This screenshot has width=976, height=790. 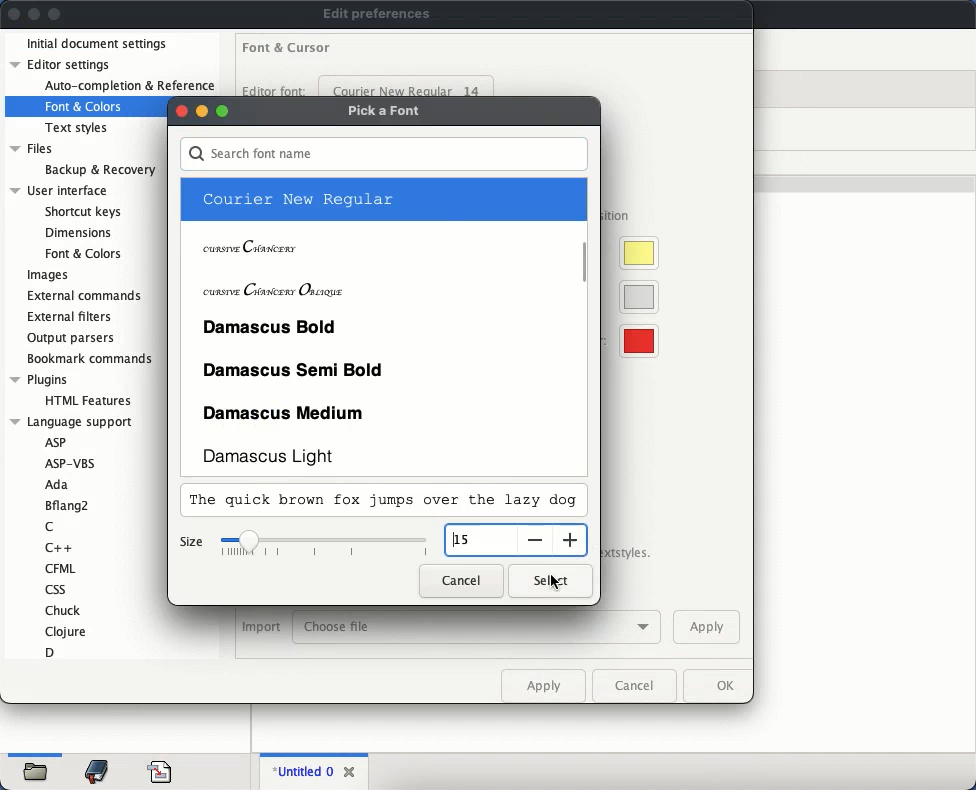 What do you see at coordinates (67, 631) in the screenshot?
I see `clojure` at bounding box center [67, 631].